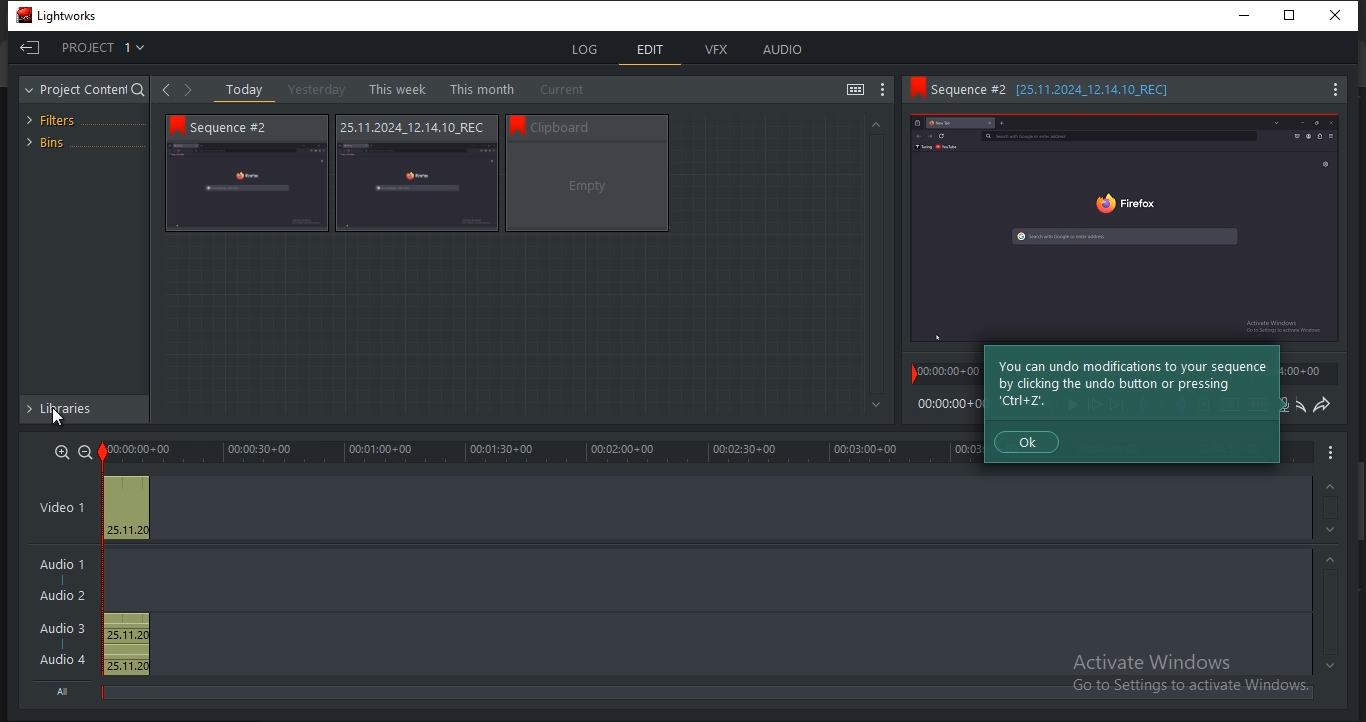 The height and width of the screenshot is (722, 1366). What do you see at coordinates (60, 118) in the screenshot?
I see `filters` at bounding box center [60, 118].